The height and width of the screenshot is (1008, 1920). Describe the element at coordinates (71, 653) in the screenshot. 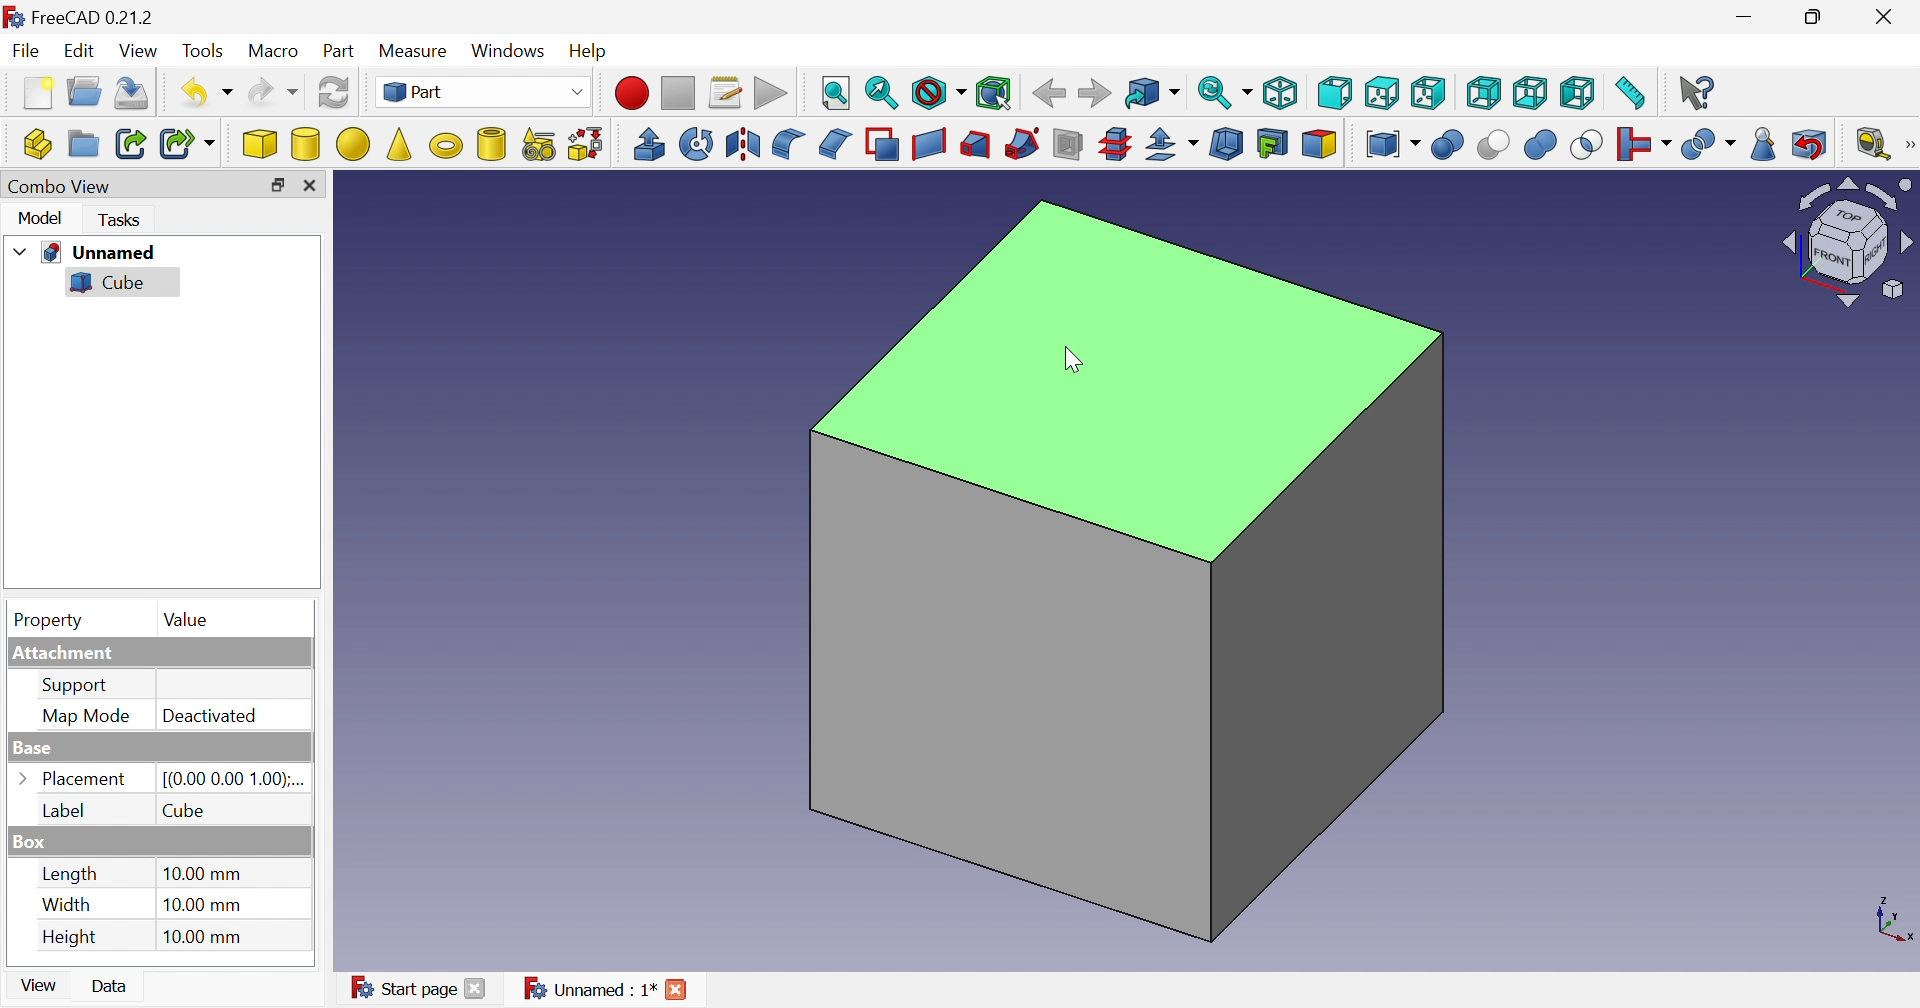

I see `Attachment` at that location.